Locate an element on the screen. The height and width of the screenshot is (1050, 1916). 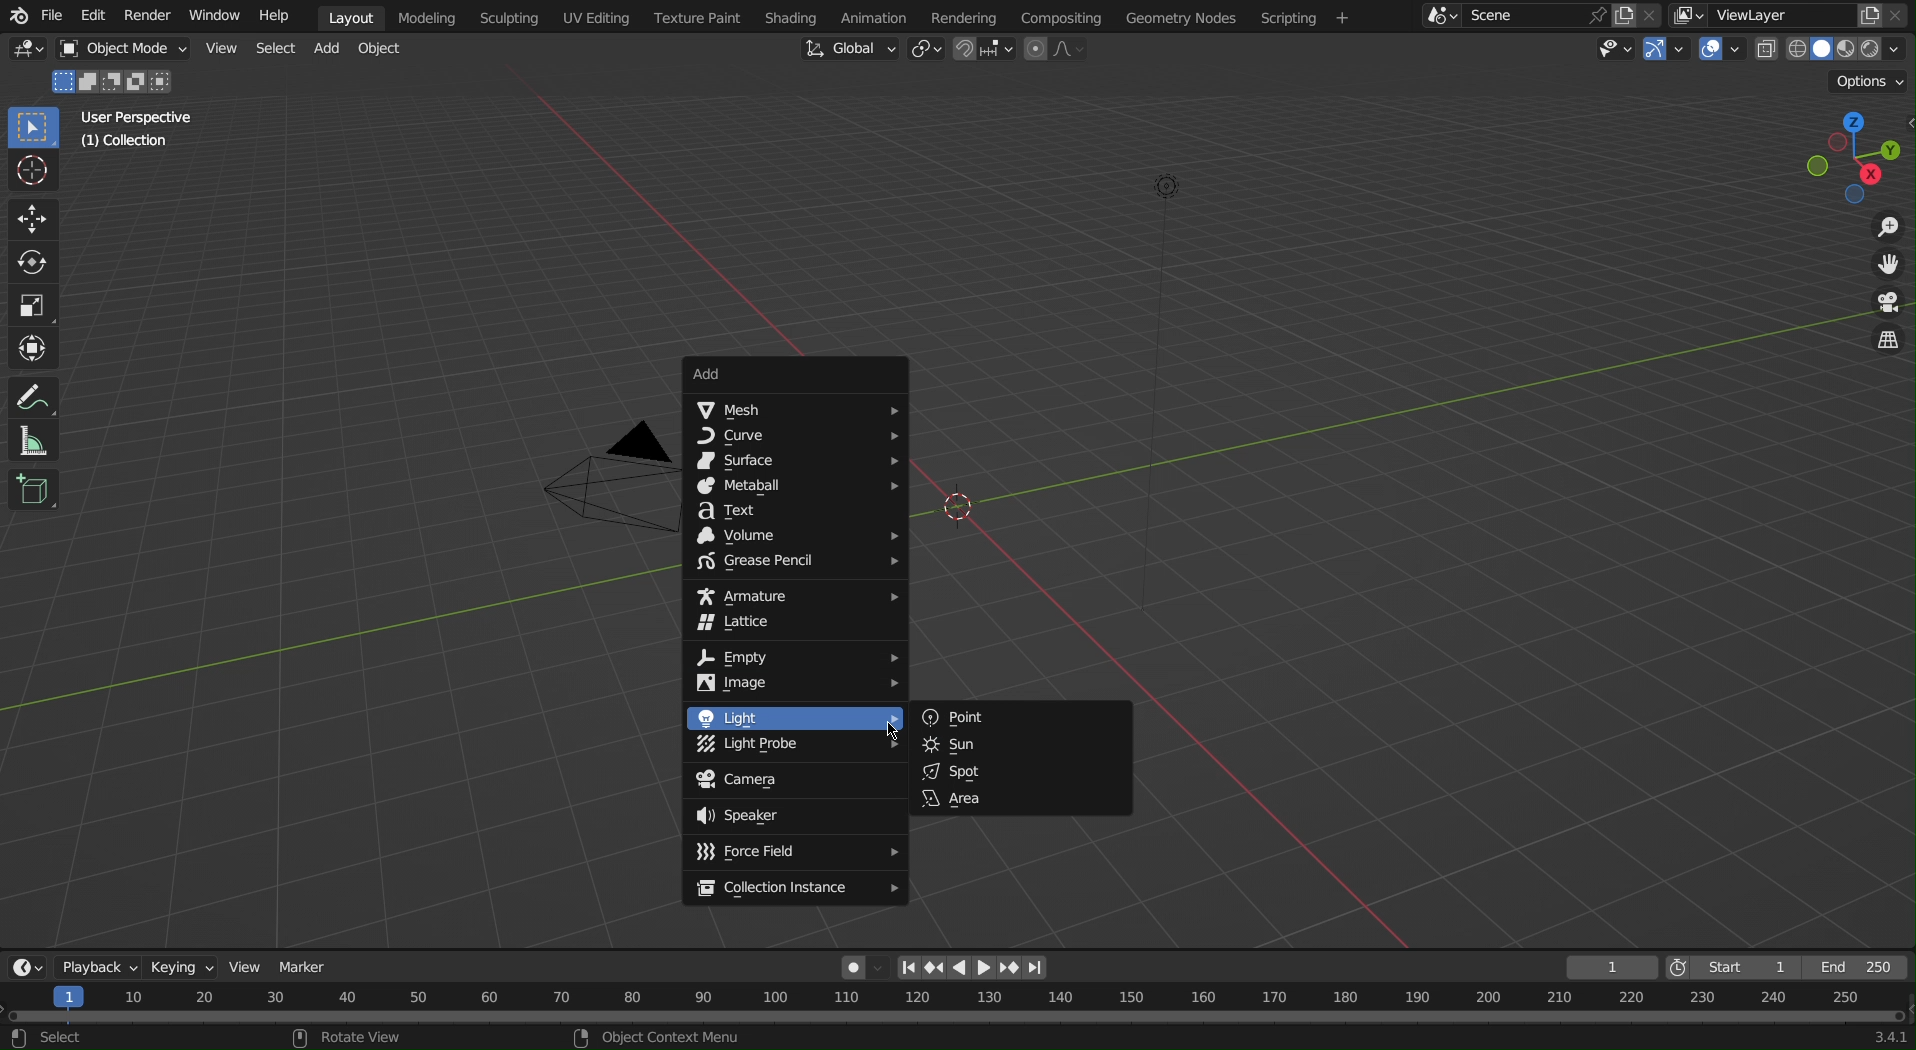
Sculpting is located at coordinates (509, 17).